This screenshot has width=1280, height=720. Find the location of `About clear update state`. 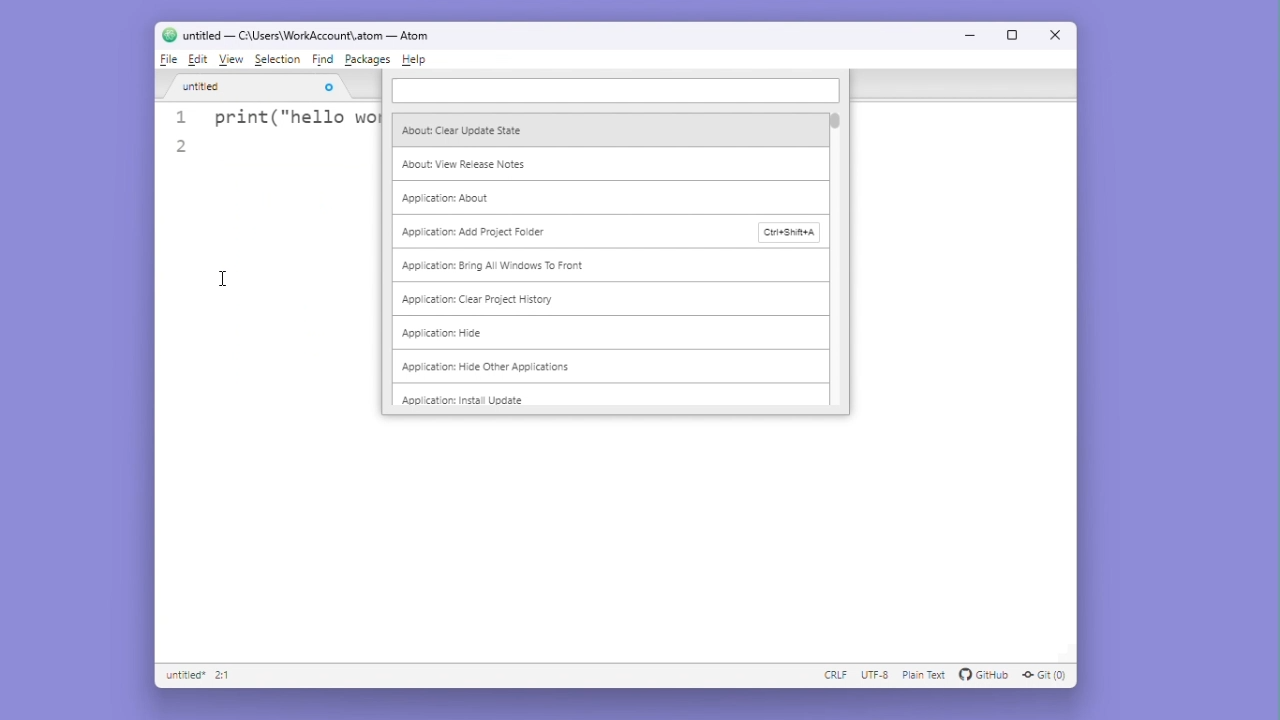

About clear update state is located at coordinates (468, 130).